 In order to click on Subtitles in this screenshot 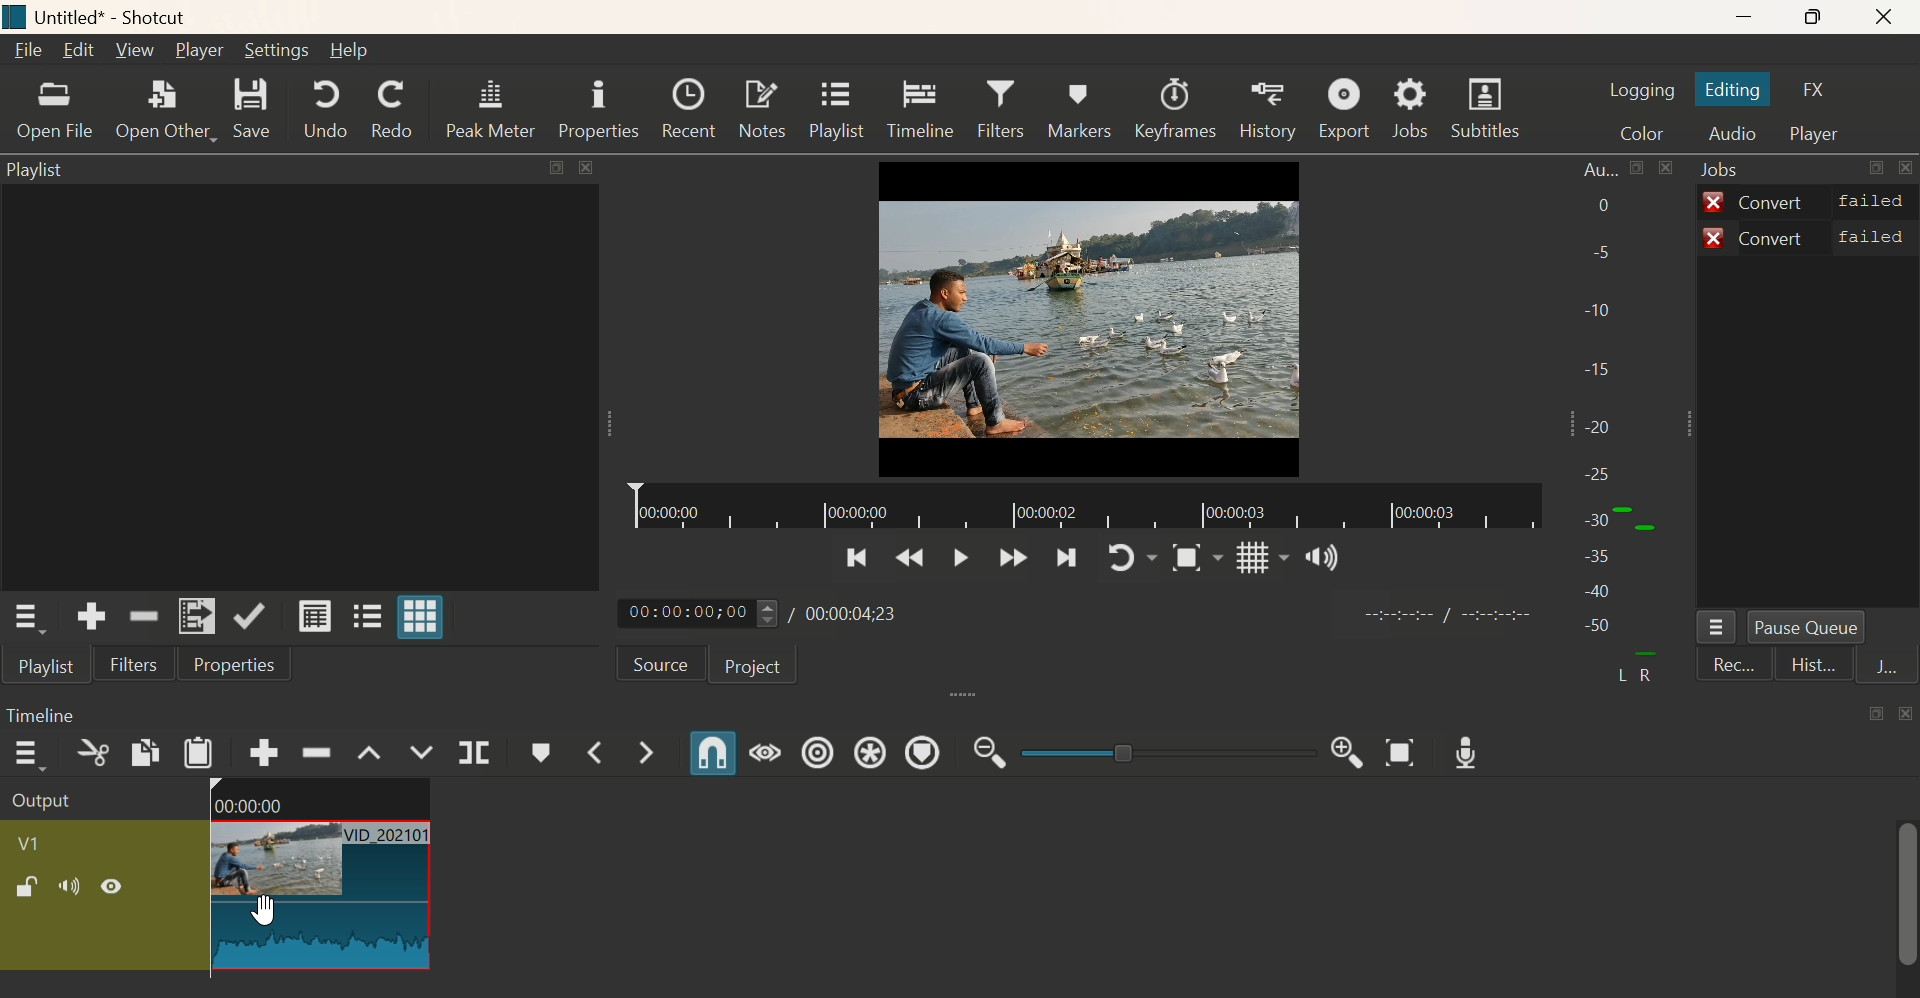, I will do `click(1491, 106)`.